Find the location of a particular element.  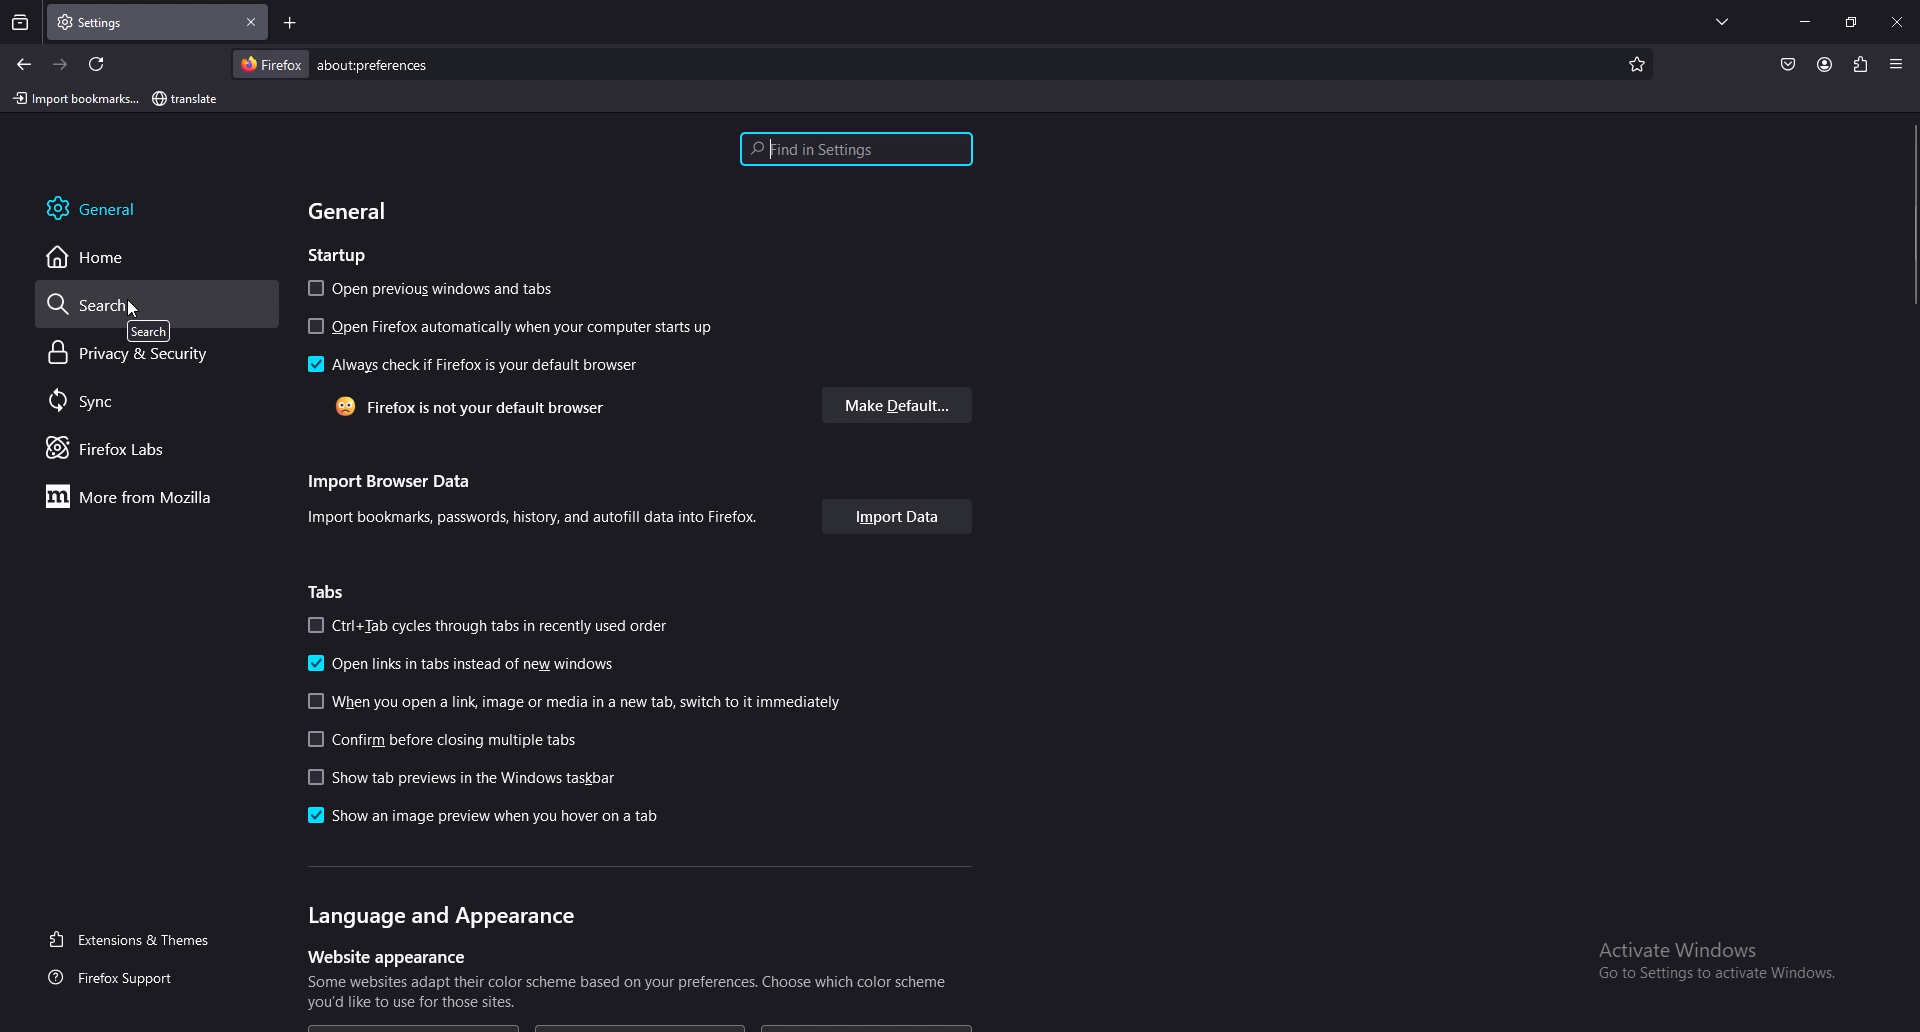

extensions and themes is located at coordinates (136, 940).